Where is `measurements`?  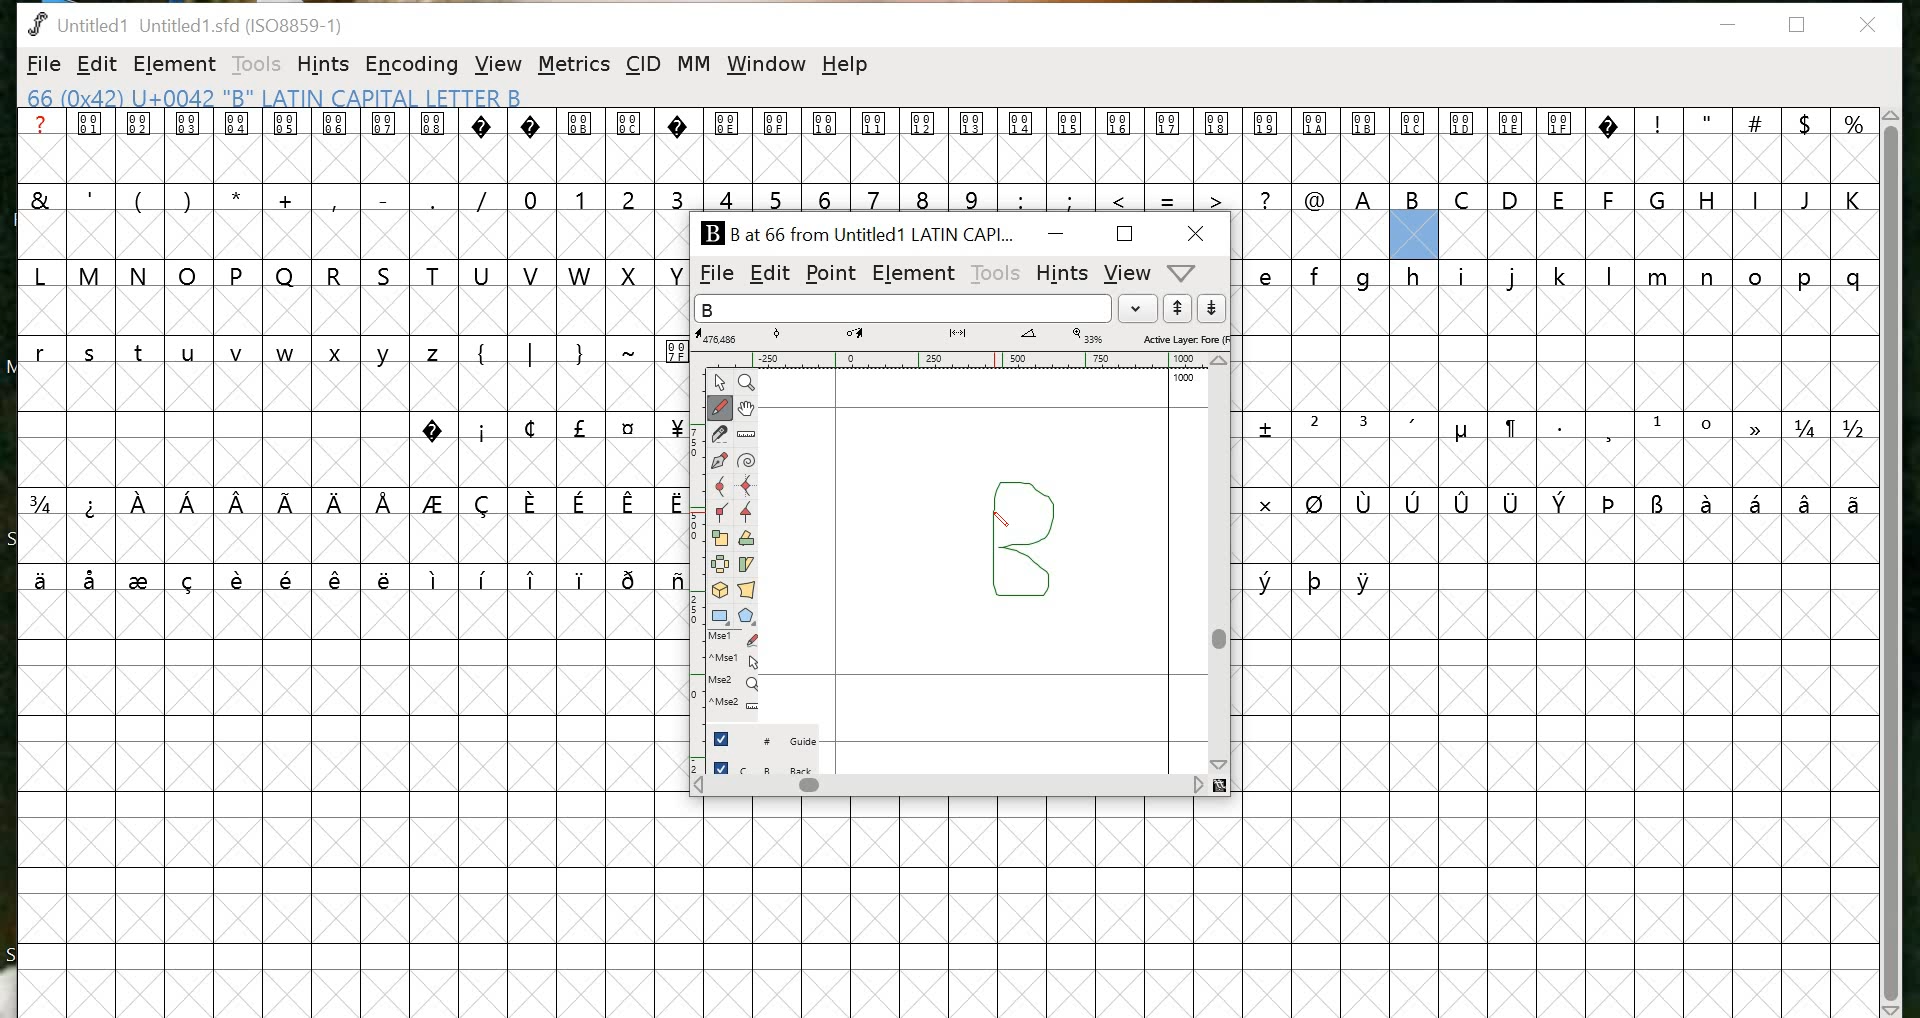
measurements is located at coordinates (965, 337).